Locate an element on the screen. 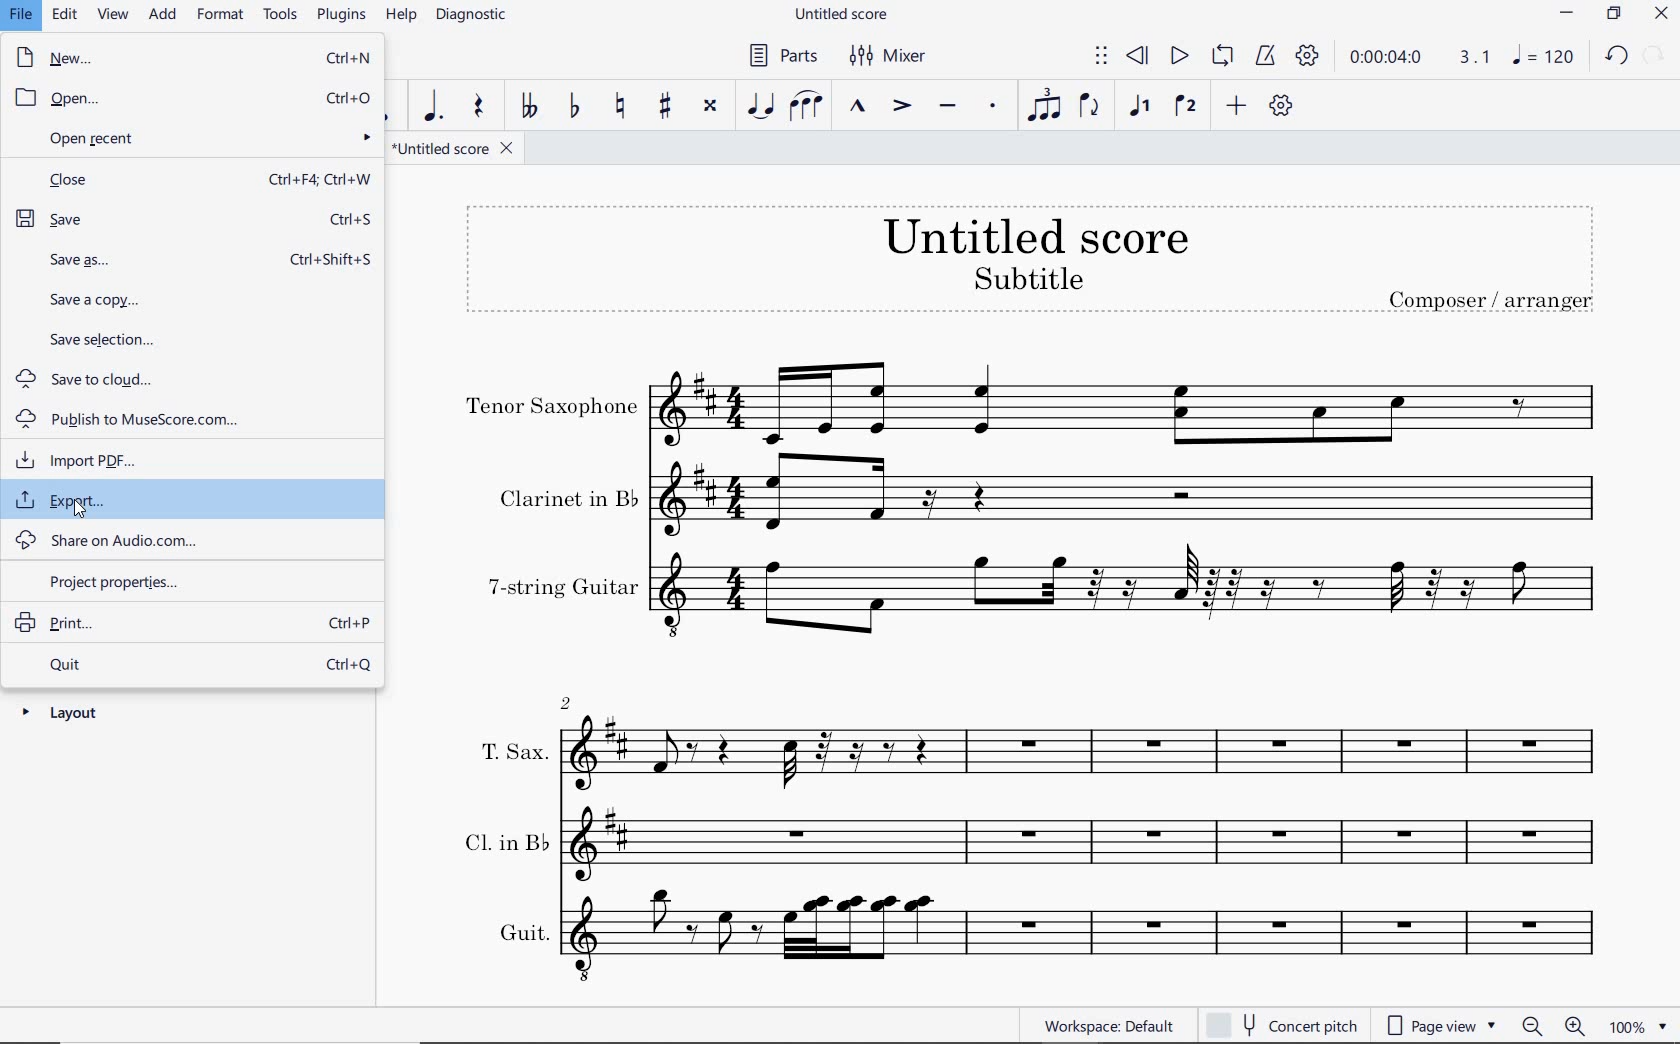  cursor is located at coordinates (81, 511).